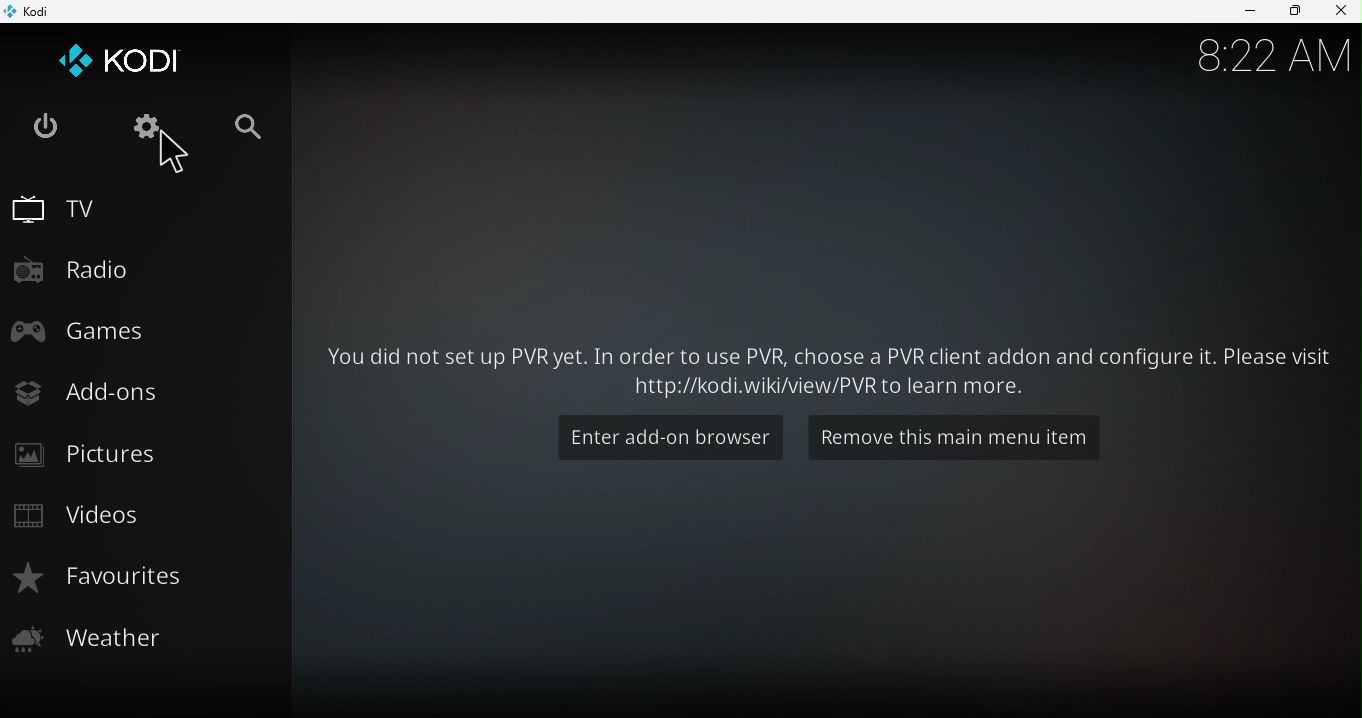 The height and width of the screenshot is (718, 1362). Describe the element at coordinates (140, 328) in the screenshot. I see `Games` at that location.